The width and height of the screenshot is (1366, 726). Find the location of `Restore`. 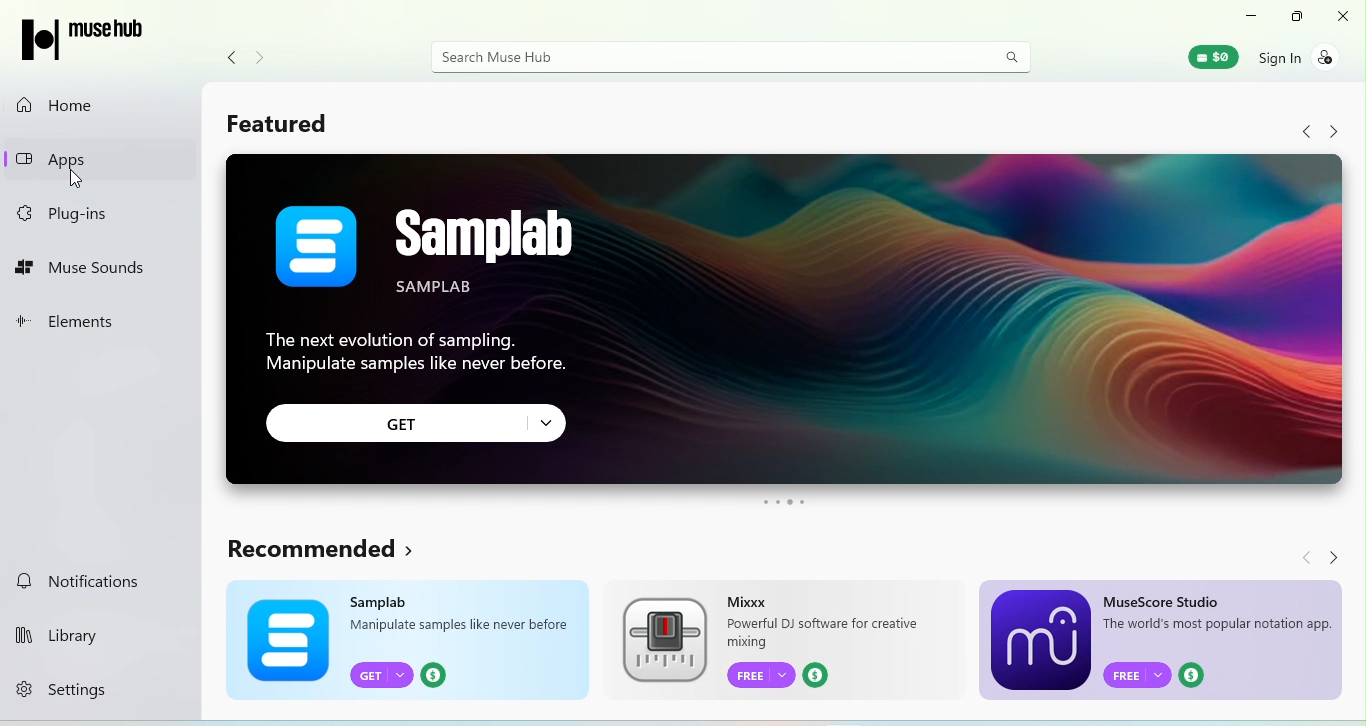

Restore is located at coordinates (1293, 17).